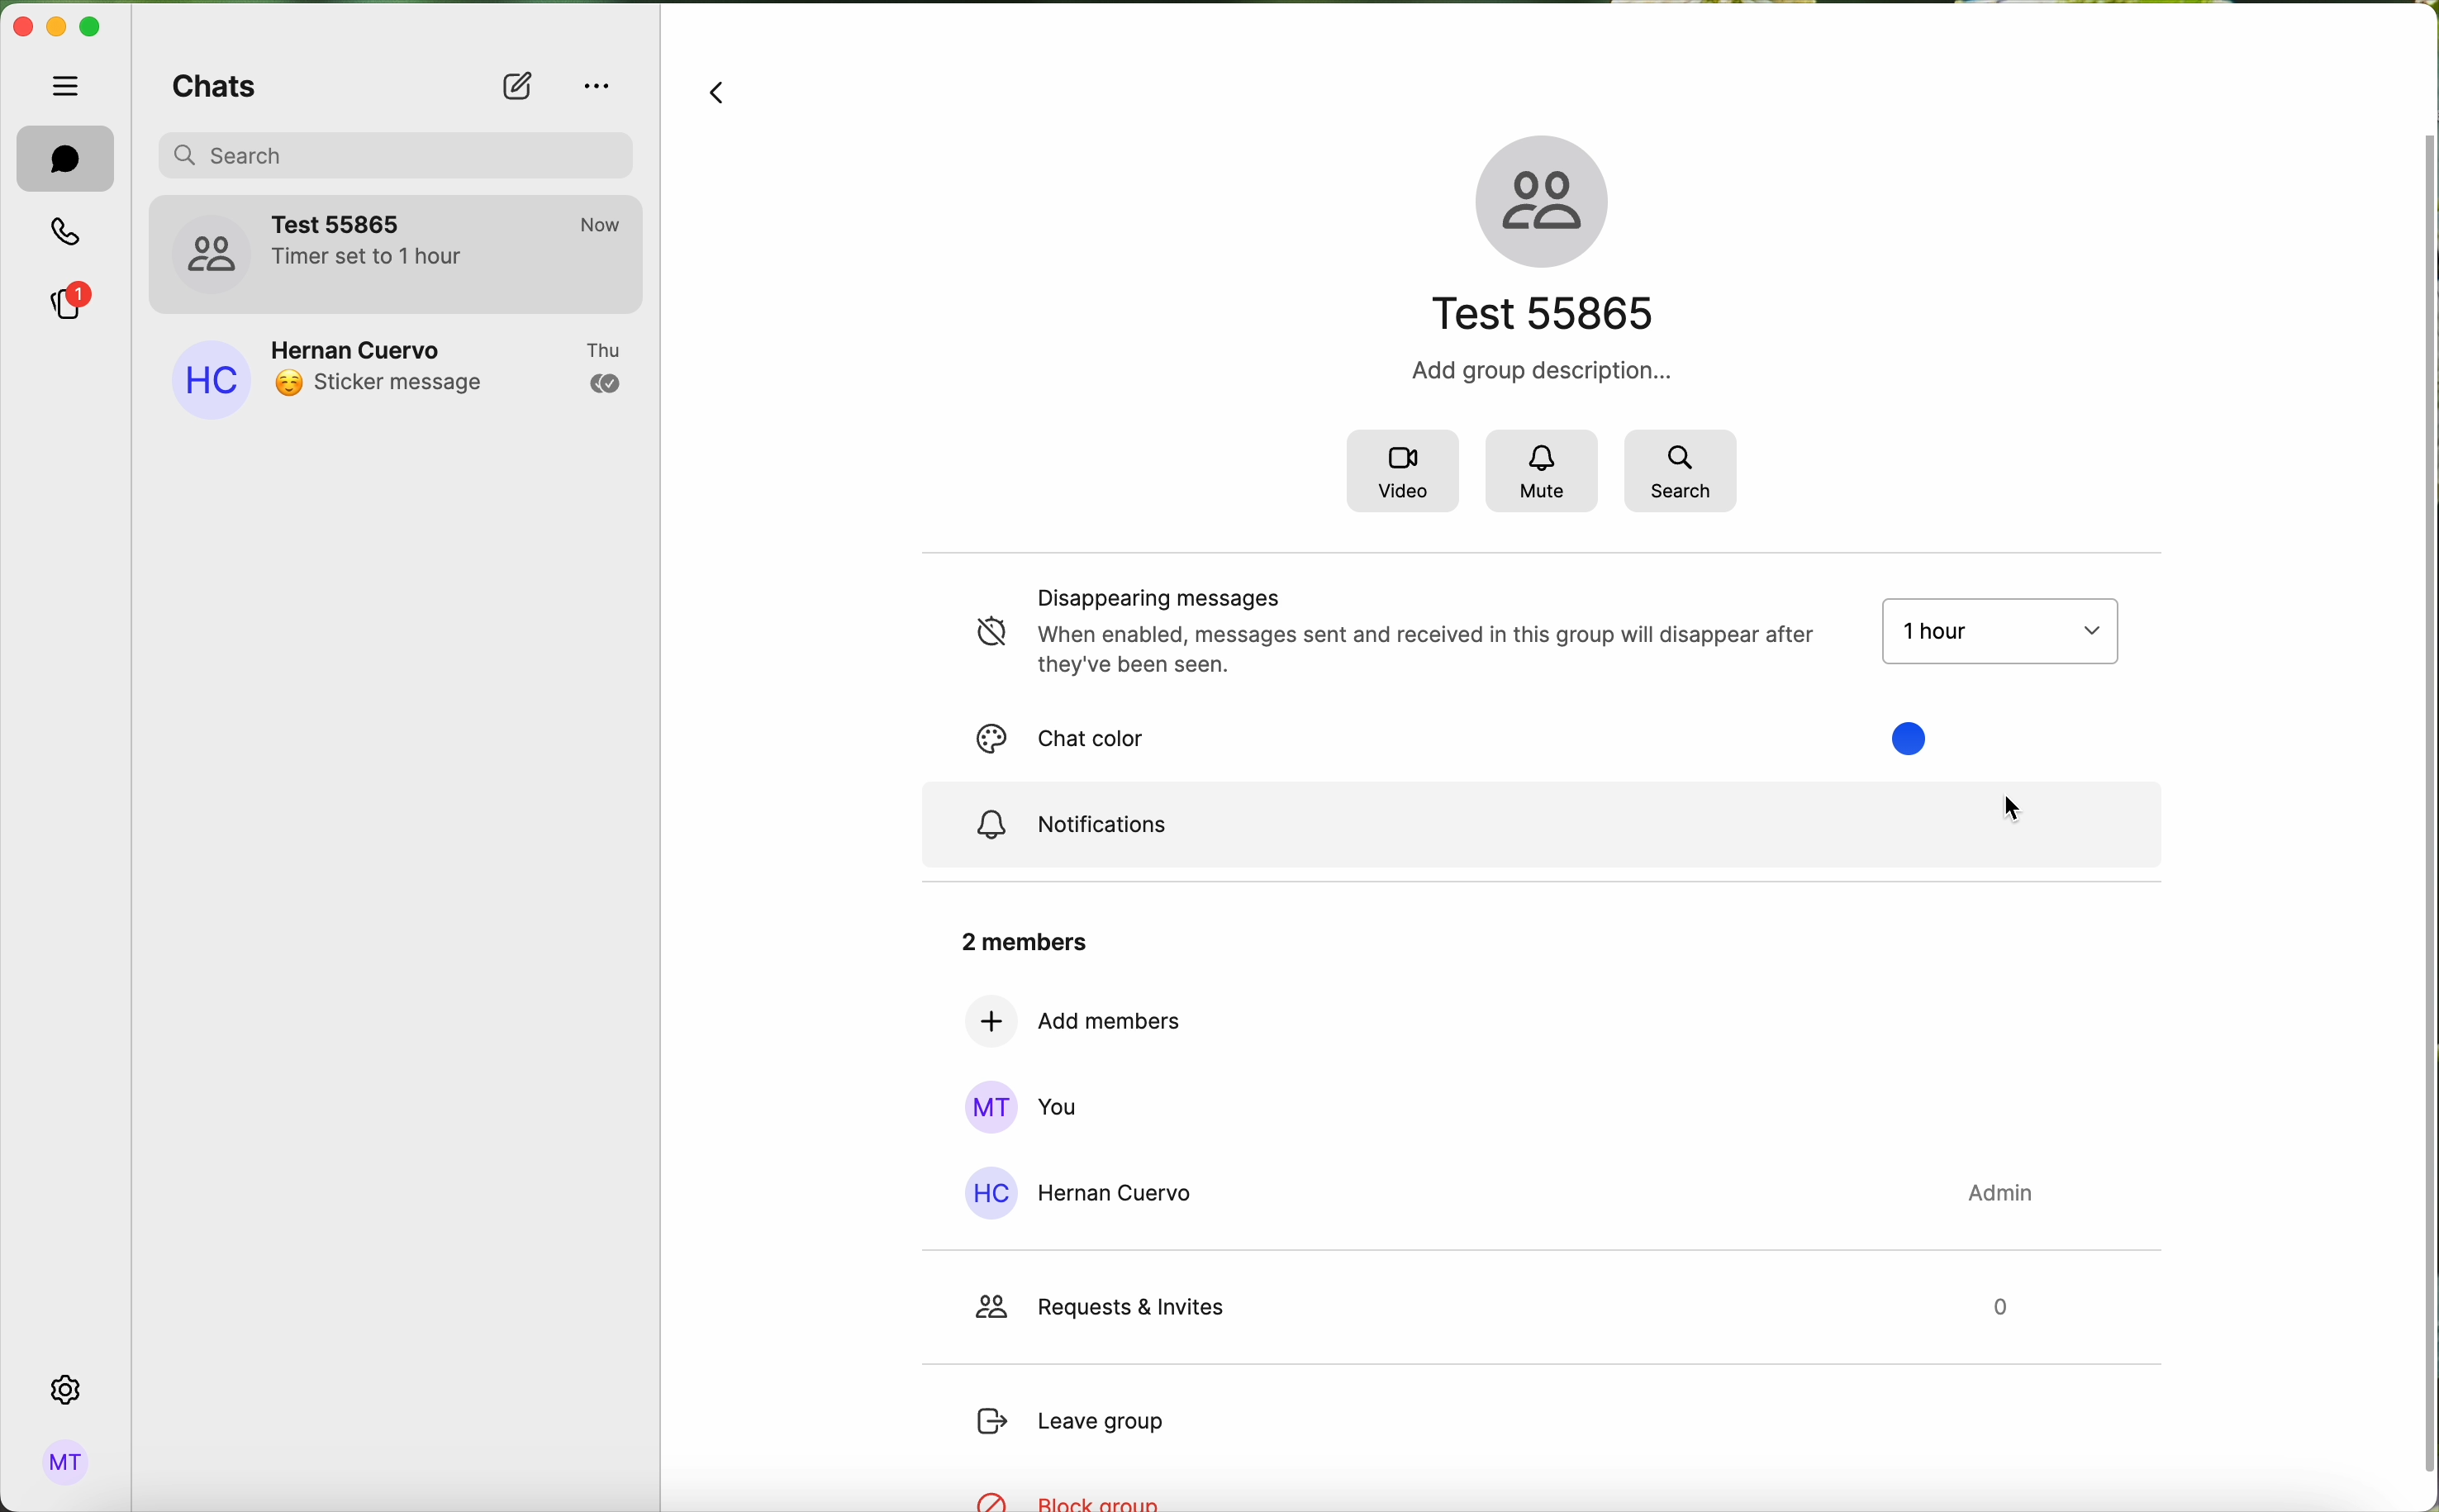  I want to click on Add group description..., so click(1542, 369).